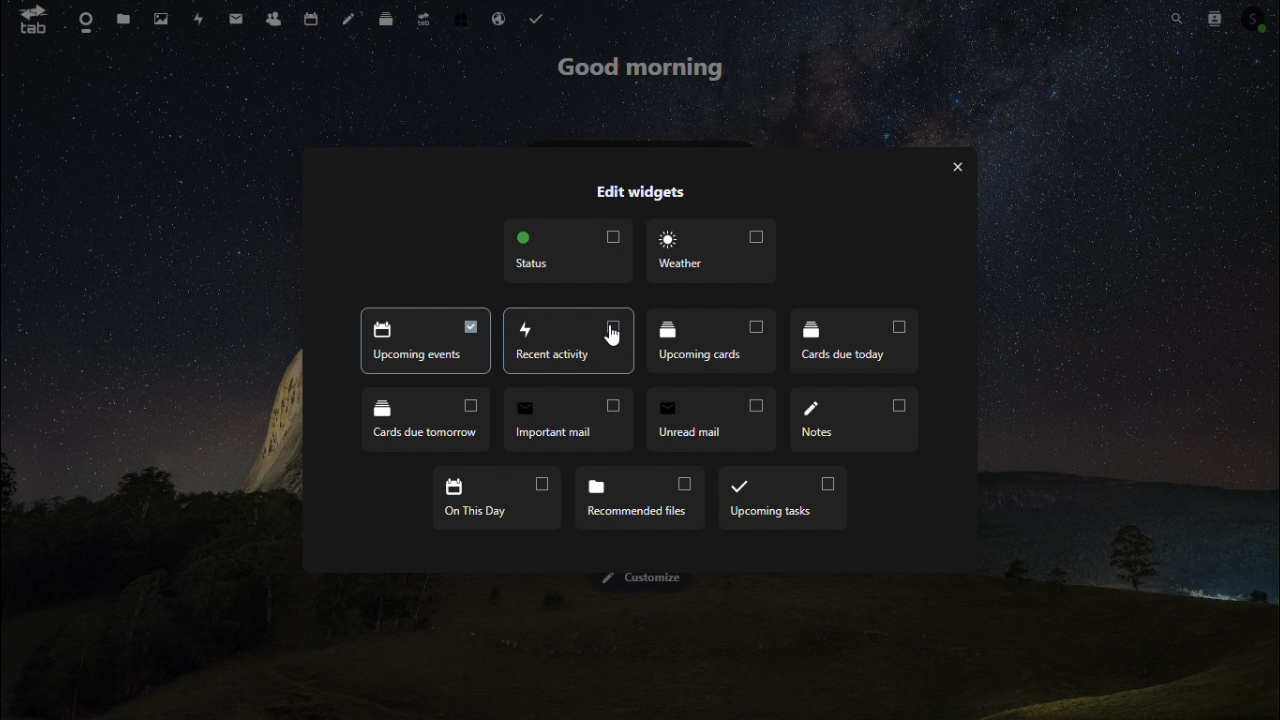 The width and height of the screenshot is (1280, 720). What do you see at coordinates (957, 168) in the screenshot?
I see `close` at bounding box center [957, 168].